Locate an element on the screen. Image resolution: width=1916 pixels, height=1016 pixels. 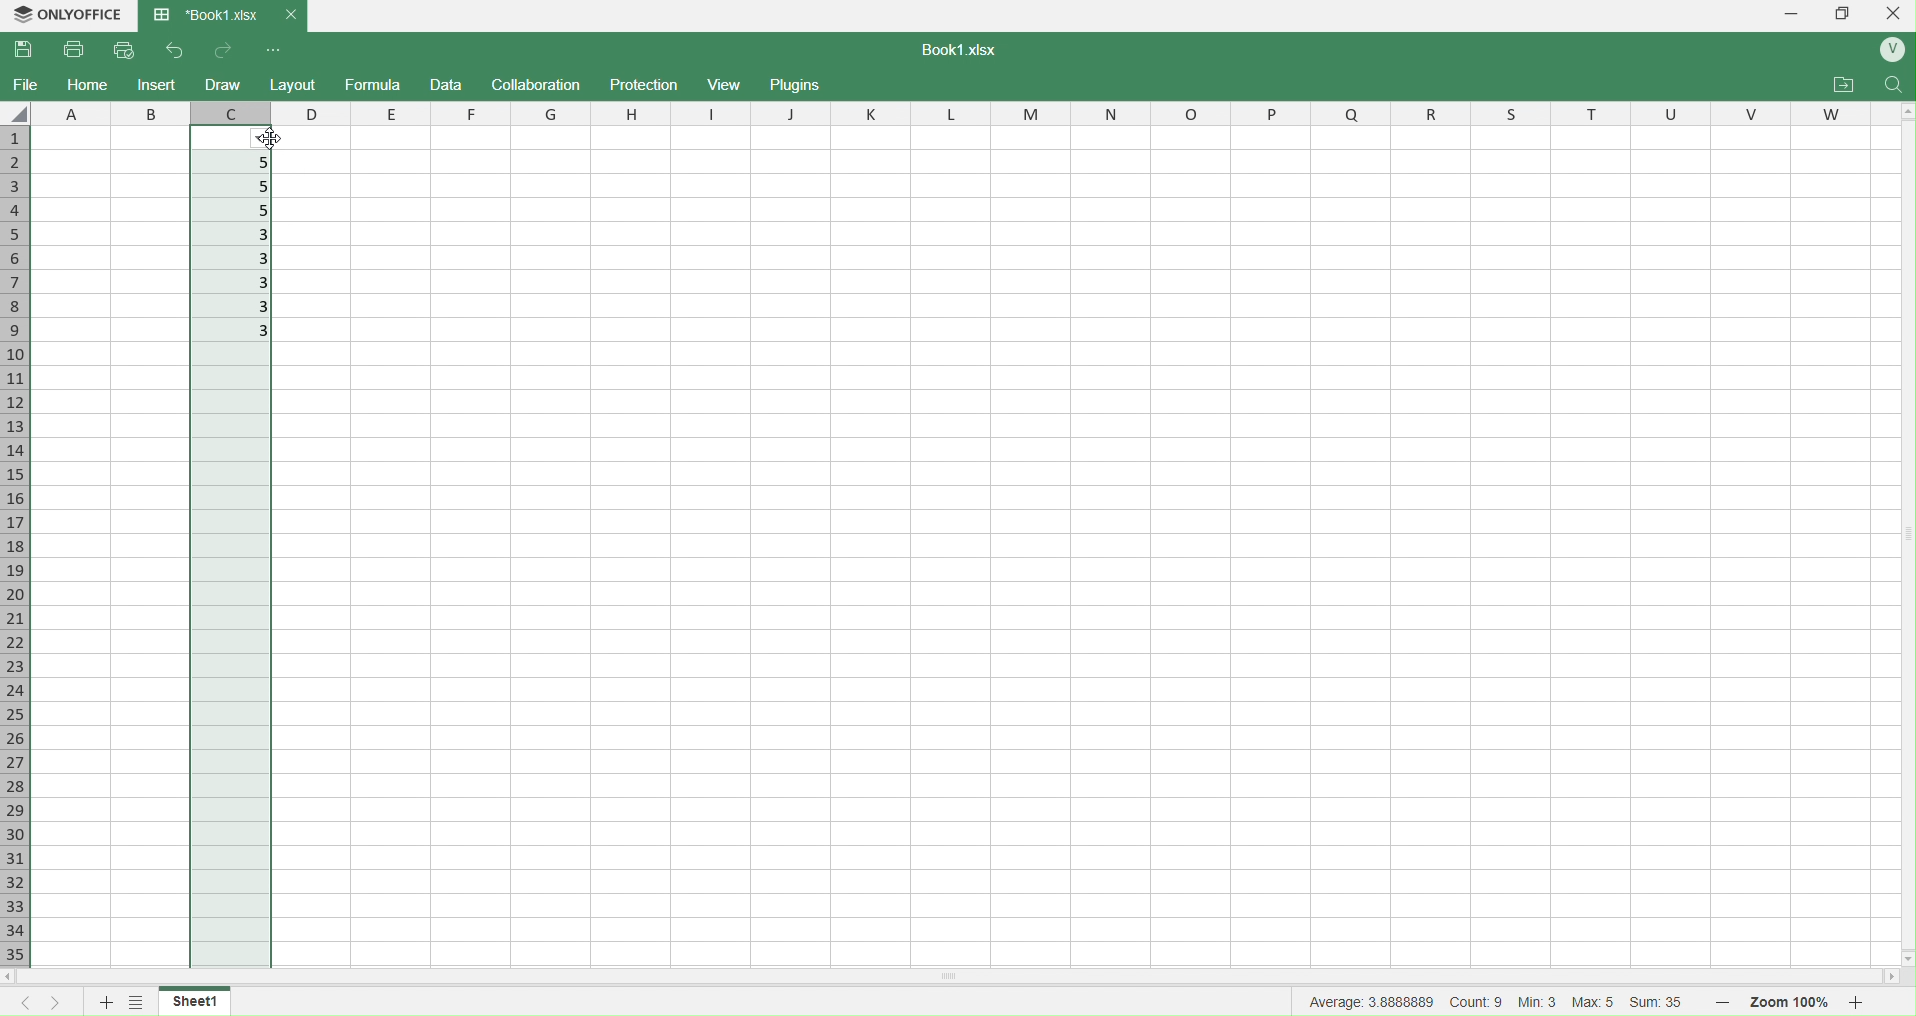
Print File is located at coordinates (77, 51).